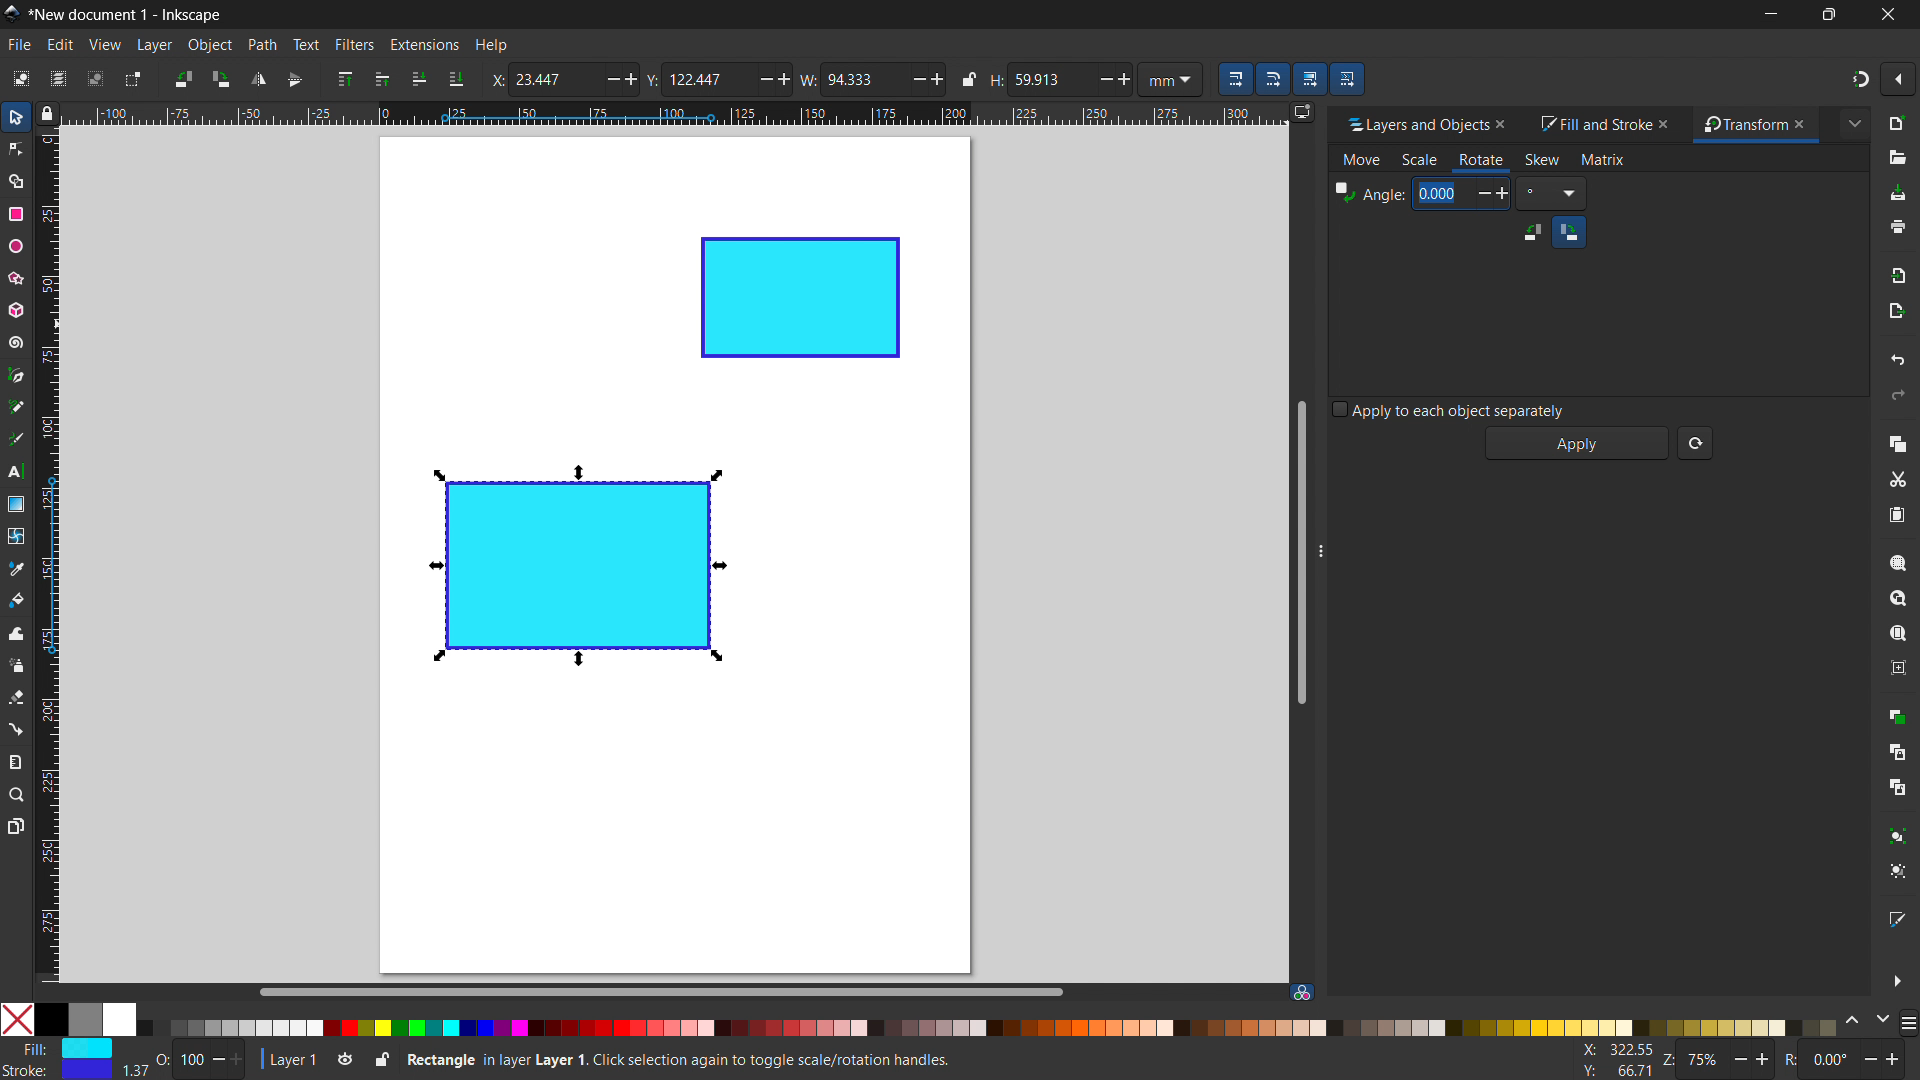  What do you see at coordinates (52, 1021) in the screenshot?
I see `Solid Black` at bounding box center [52, 1021].